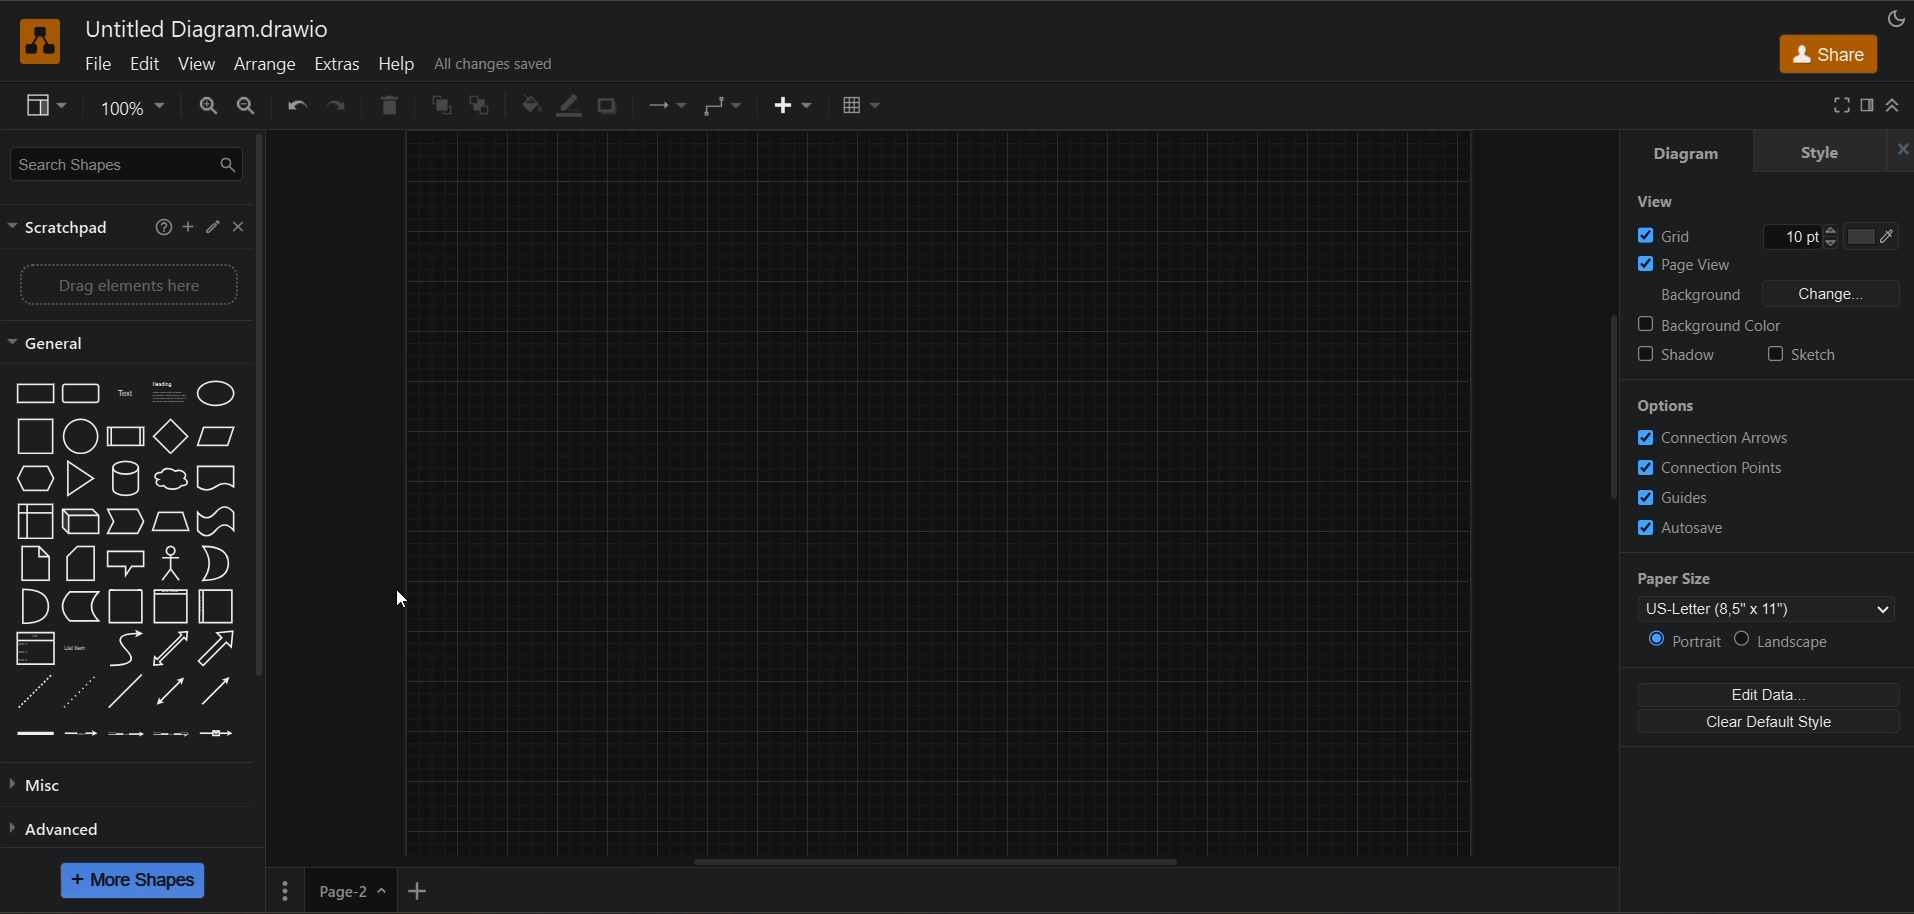 Image resolution: width=1914 pixels, height=914 pixels. What do you see at coordinates (1699, 153) in the screenshot?
I see `diagram` at bounding box center [1699, 153].